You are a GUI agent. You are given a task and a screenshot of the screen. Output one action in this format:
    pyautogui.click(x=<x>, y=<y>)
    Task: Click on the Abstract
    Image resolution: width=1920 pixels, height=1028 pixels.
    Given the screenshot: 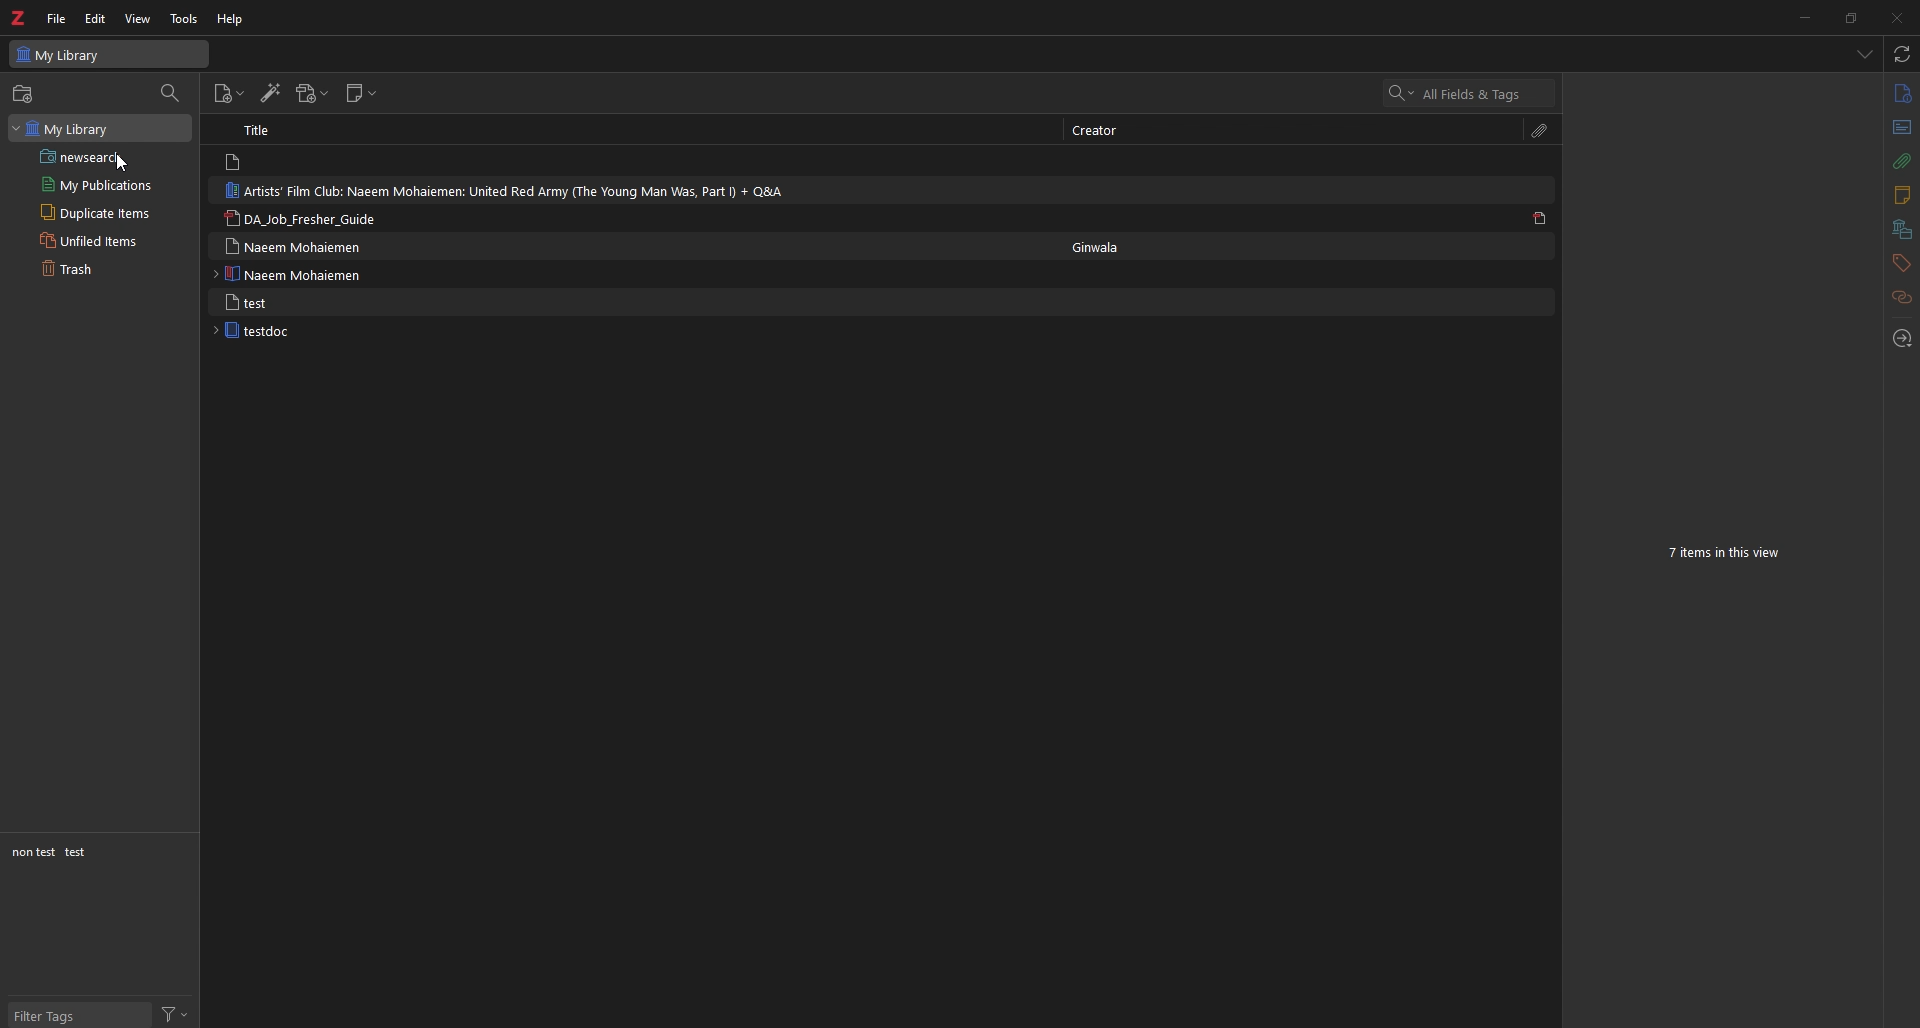 What is the action you would take?
    pyautogui.click(x=1899, y=124)
    